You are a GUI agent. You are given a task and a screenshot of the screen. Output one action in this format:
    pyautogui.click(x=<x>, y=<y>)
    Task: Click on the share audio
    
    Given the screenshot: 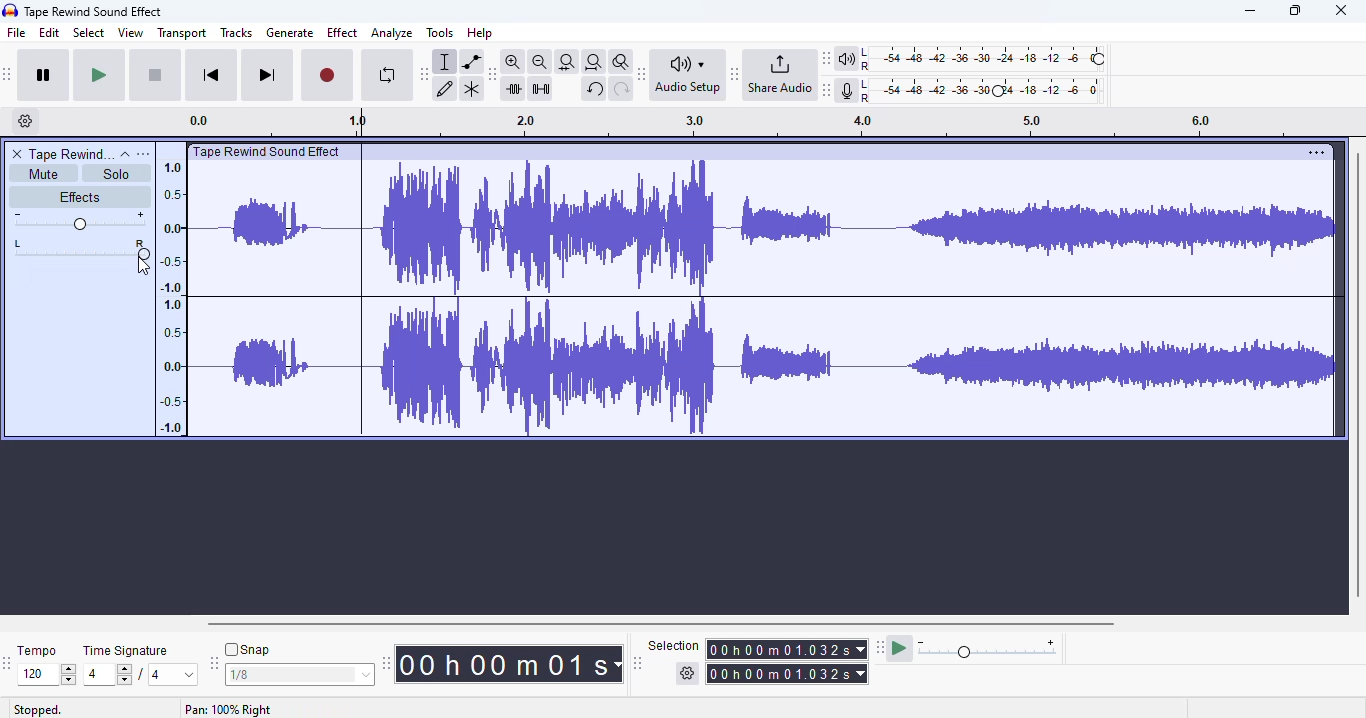 What is the action you would take?
    pyautogui.click(x=779, y=73)
    